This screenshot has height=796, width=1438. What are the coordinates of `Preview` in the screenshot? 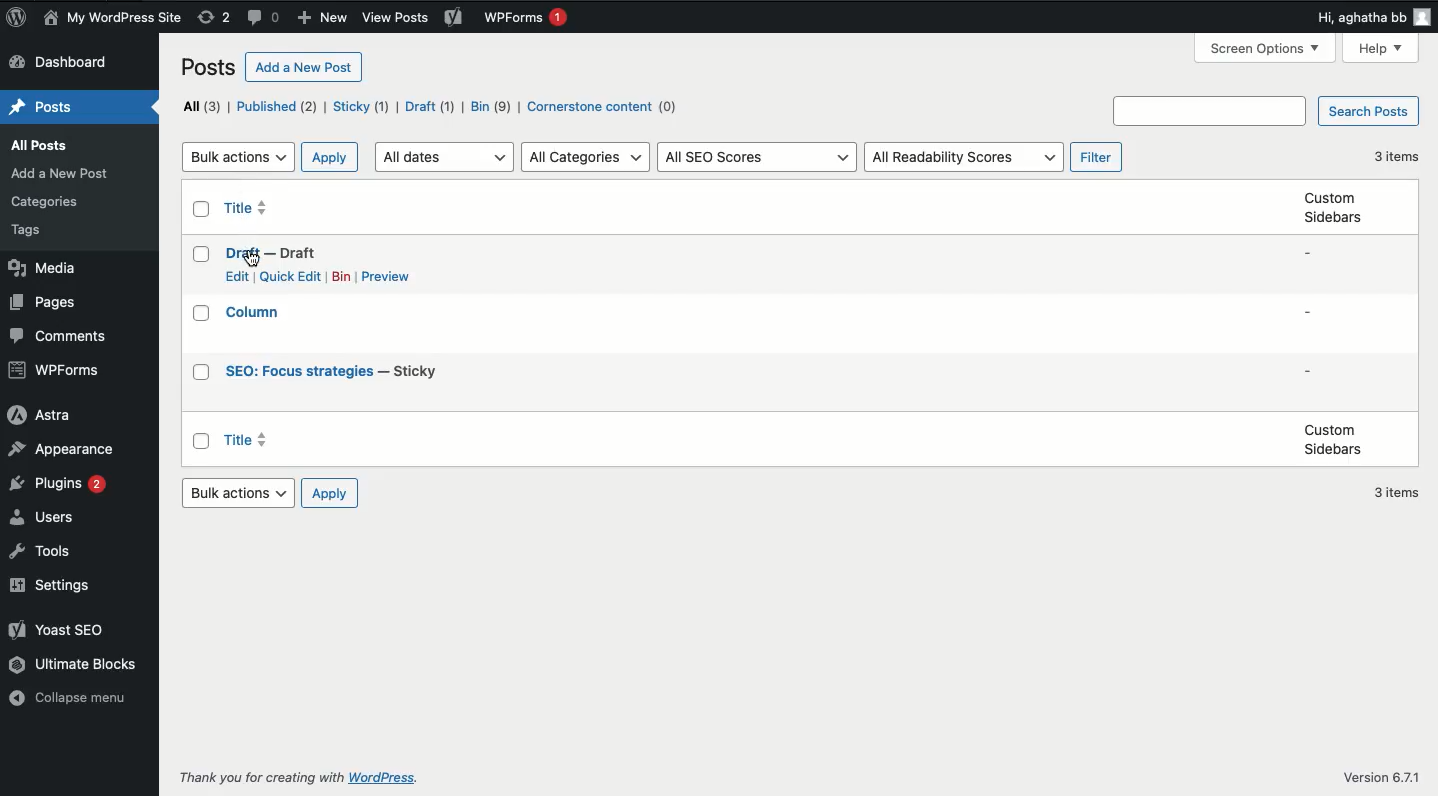 It's located at (391, 277).